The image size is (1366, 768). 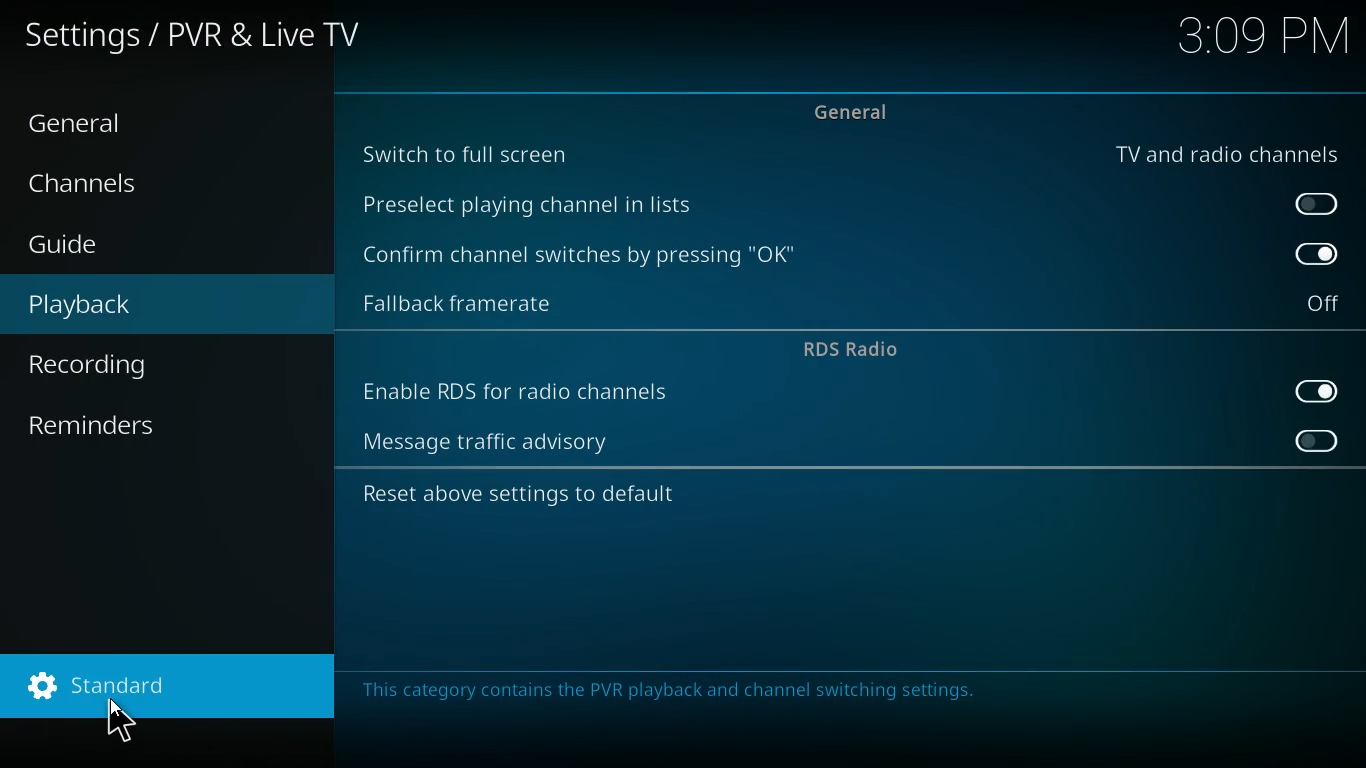 What do you see at coordinates (545, 204) in the screenshot?
I see `preselect playing channel in list` at bounding box center [545, 204].